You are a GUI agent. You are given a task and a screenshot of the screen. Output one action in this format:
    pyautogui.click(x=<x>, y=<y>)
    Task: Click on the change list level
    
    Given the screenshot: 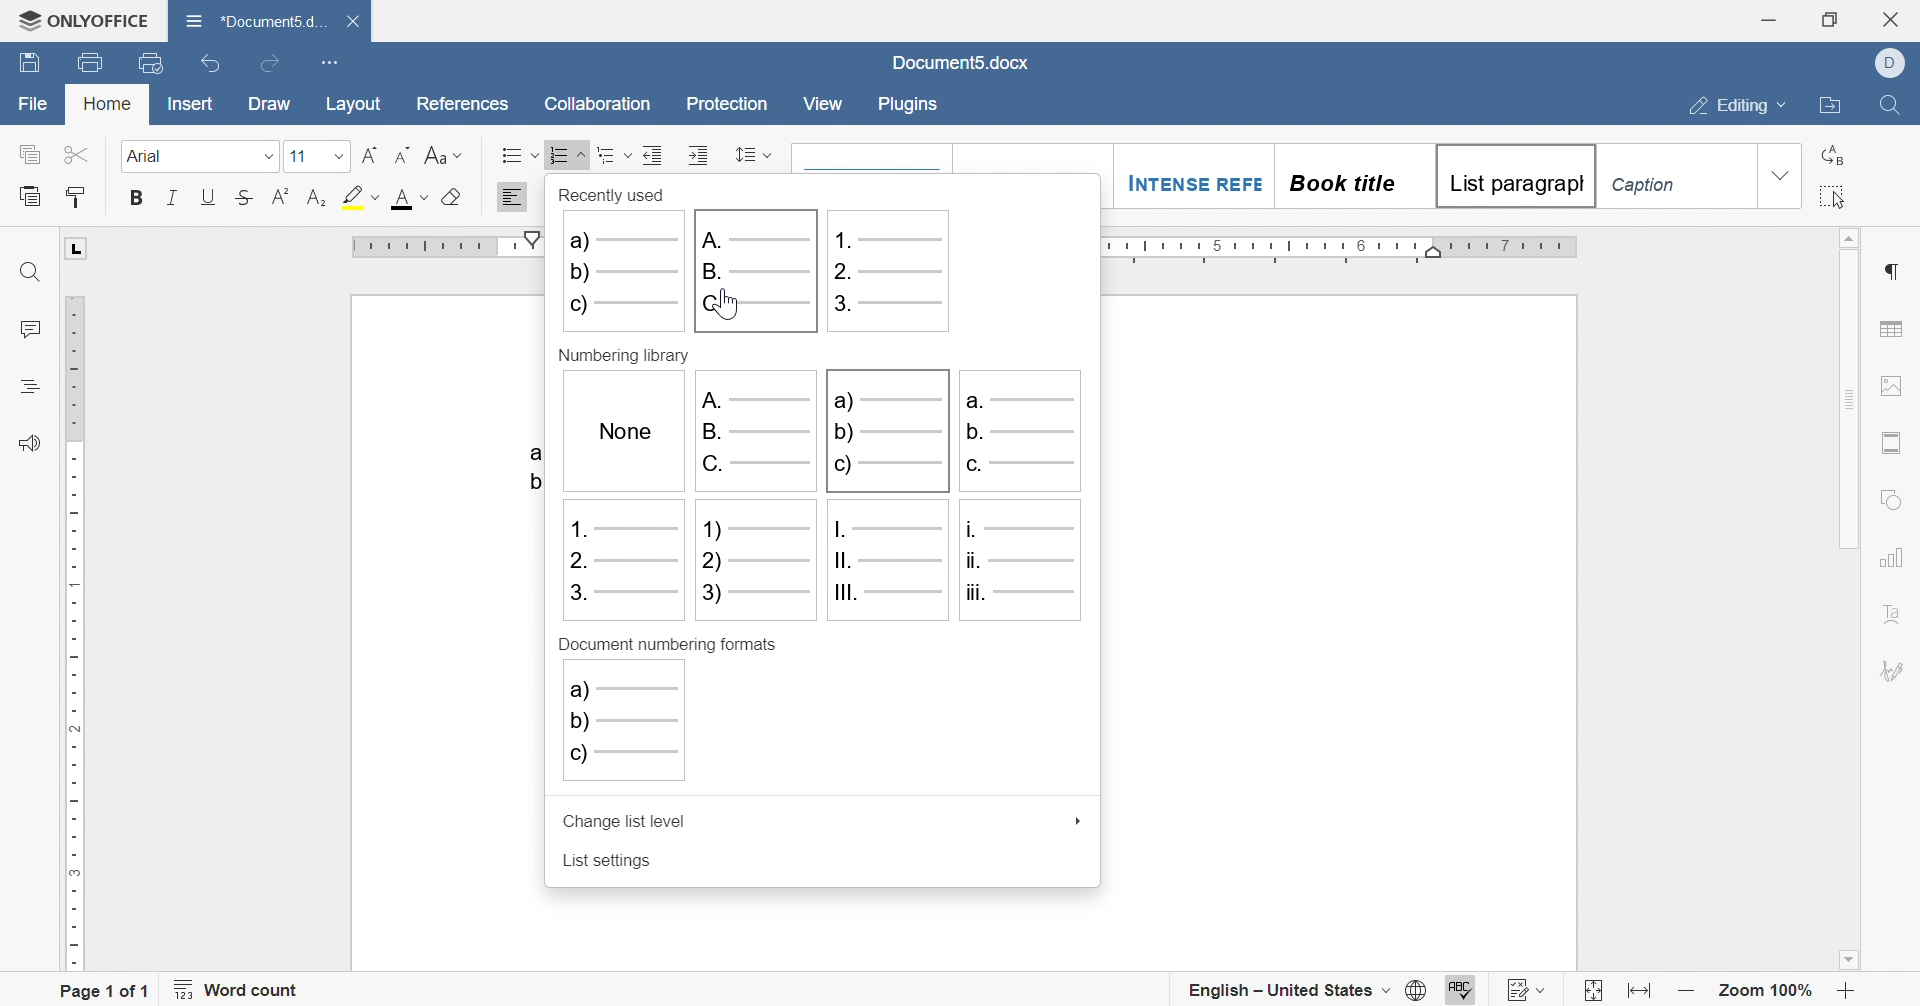 What is the action you would take?
    pyautogui.click(x=630, y=824)
    